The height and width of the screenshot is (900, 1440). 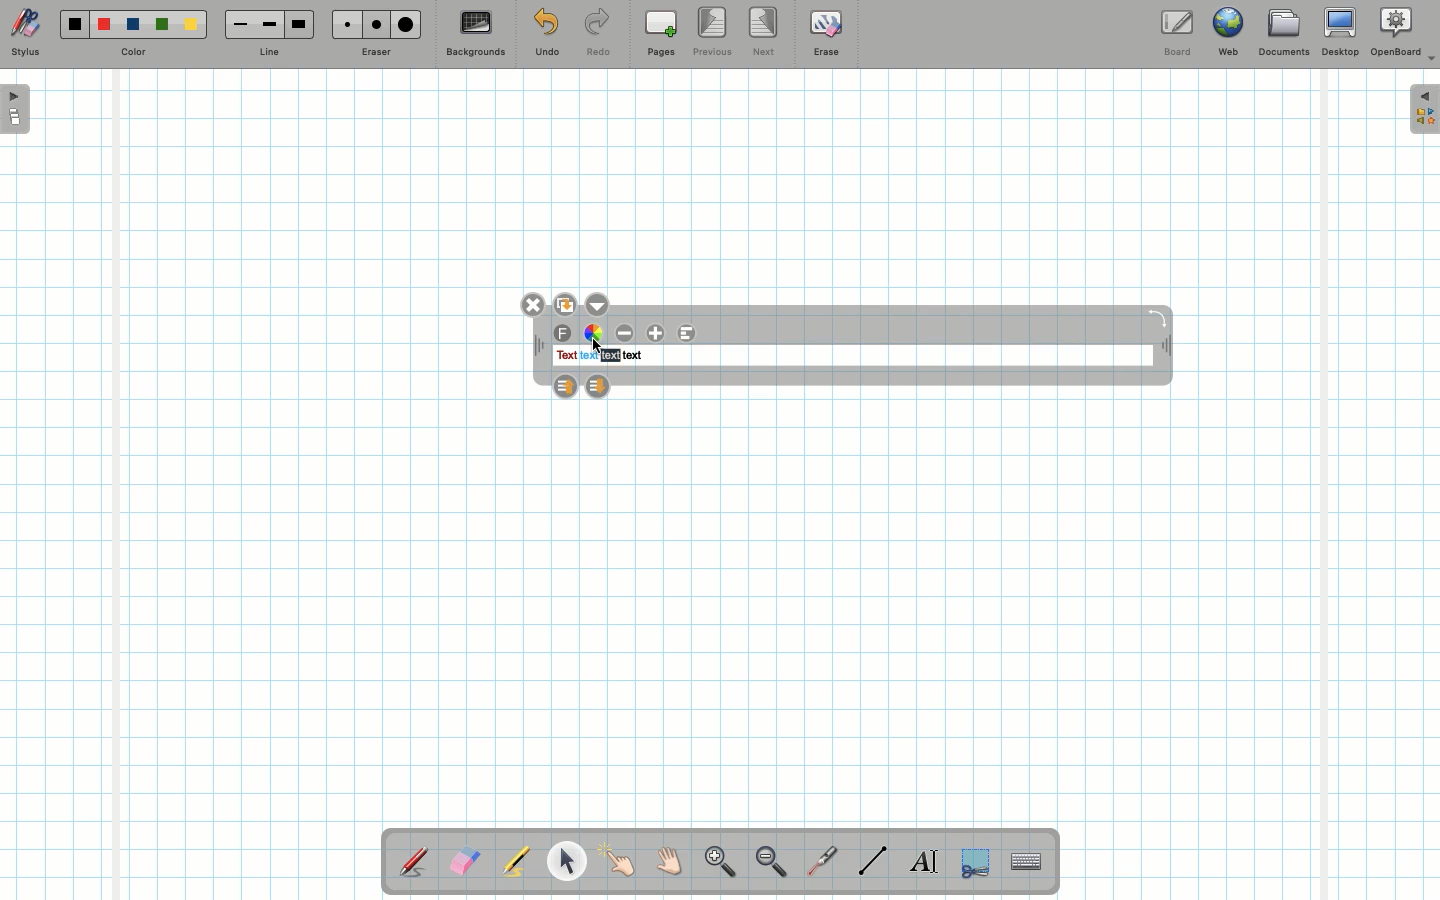 I want to click on Color wheel, so click(x=593, y=333).